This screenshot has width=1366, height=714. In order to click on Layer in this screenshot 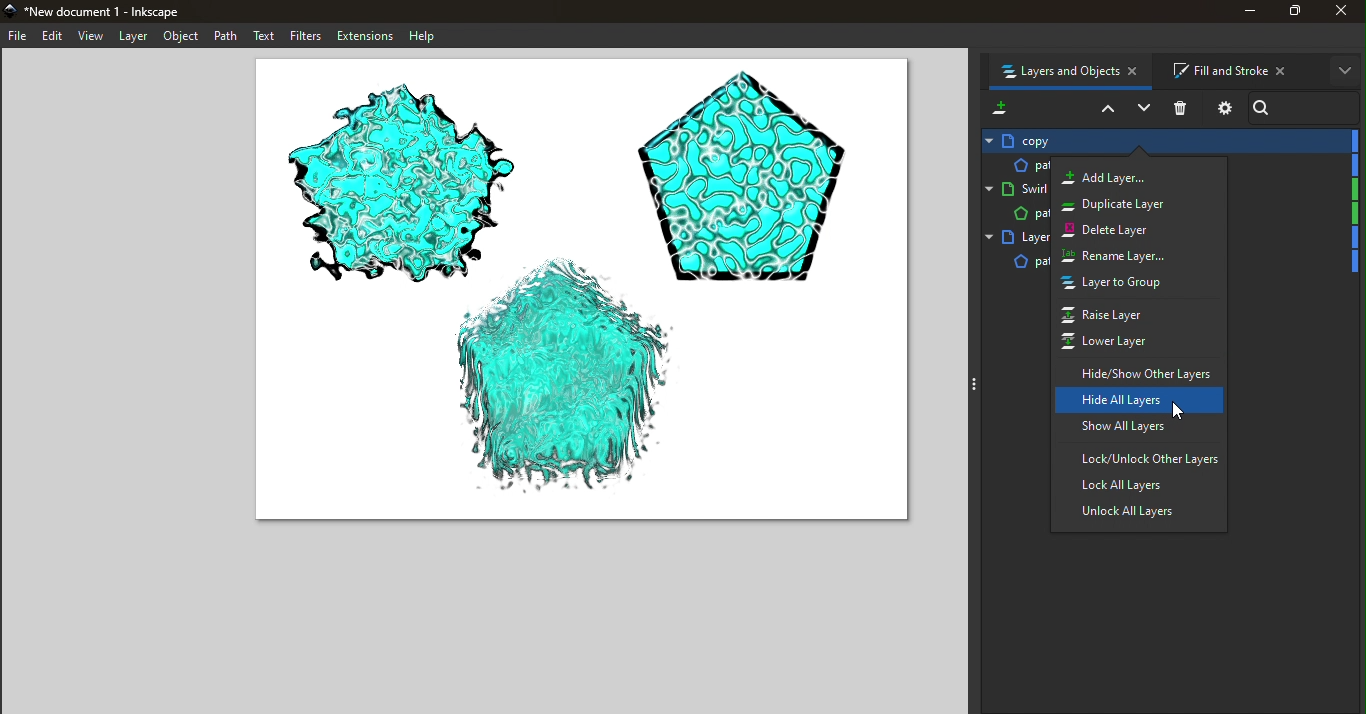, I will do `click(1018, 165)`.